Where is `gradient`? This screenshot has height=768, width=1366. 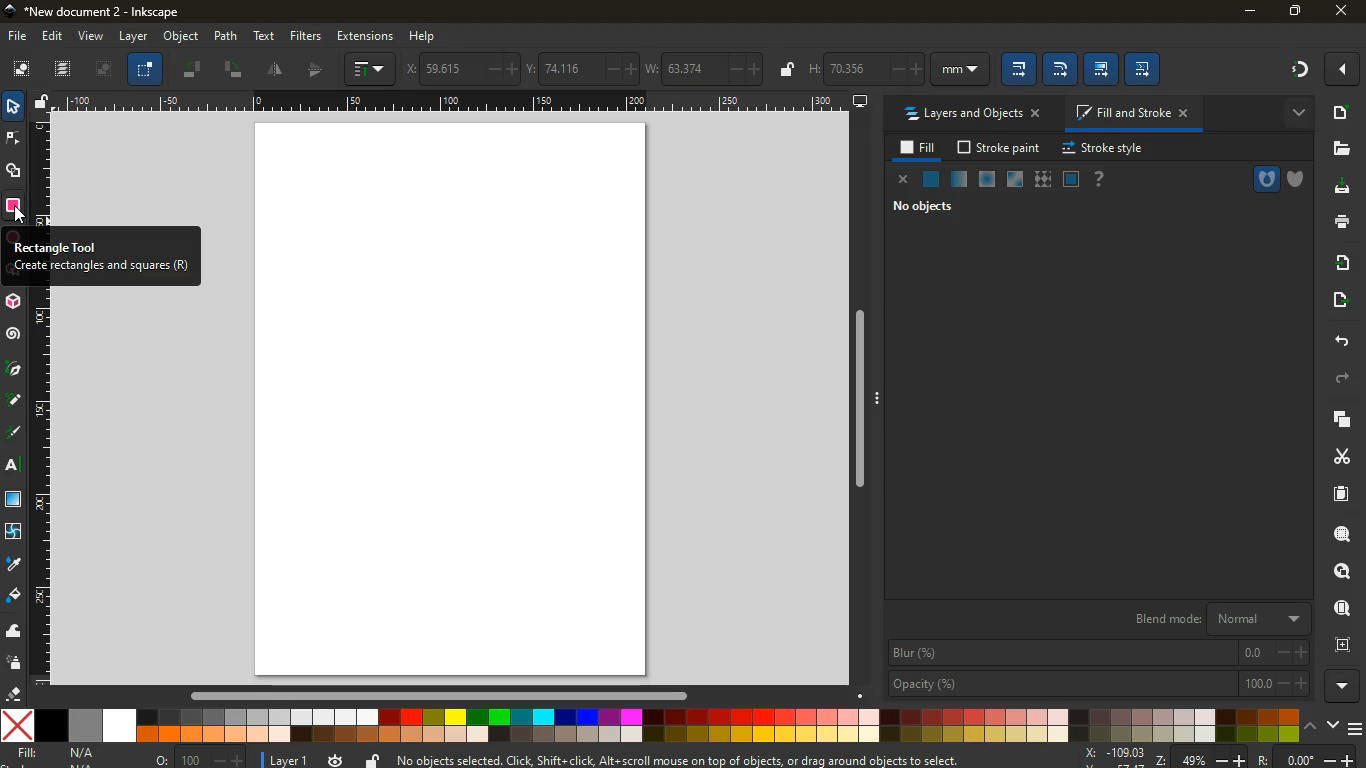
gradient is located at coordinates (1302, 70).